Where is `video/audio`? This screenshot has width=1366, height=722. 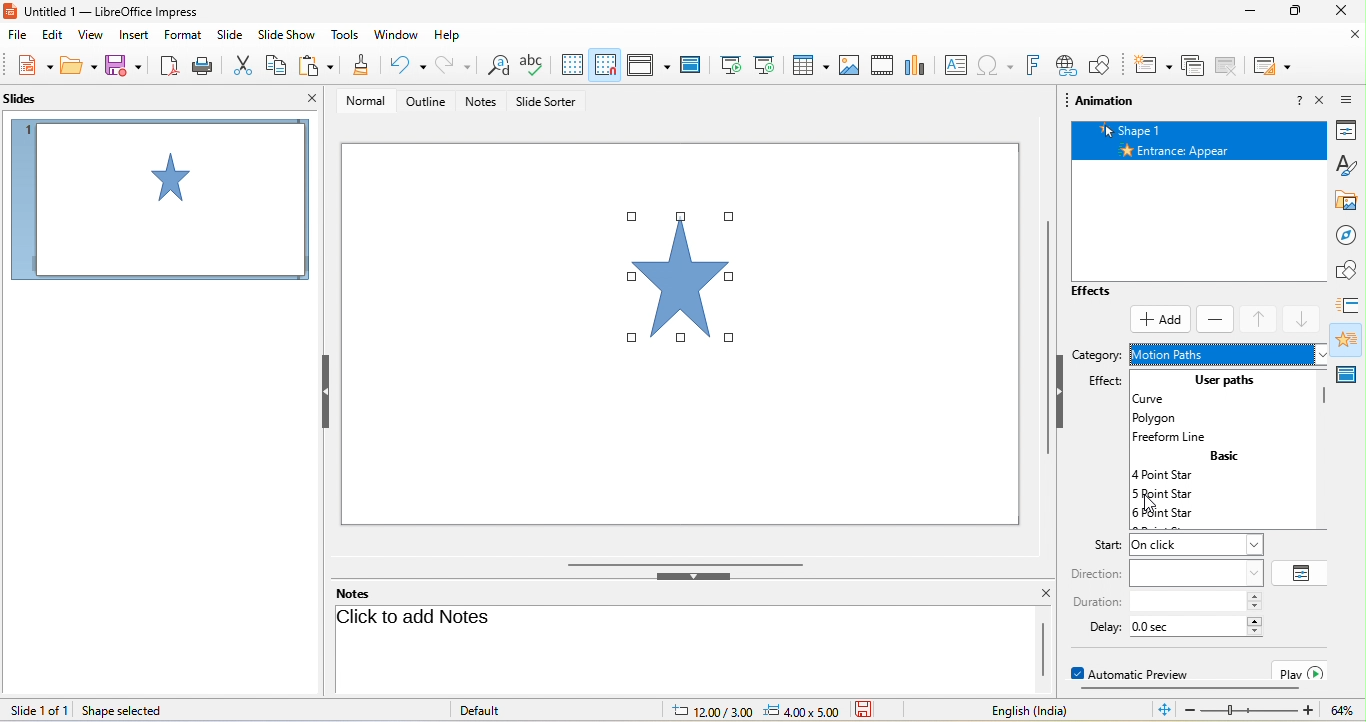
video/audio is located at coordinates (882, 64).